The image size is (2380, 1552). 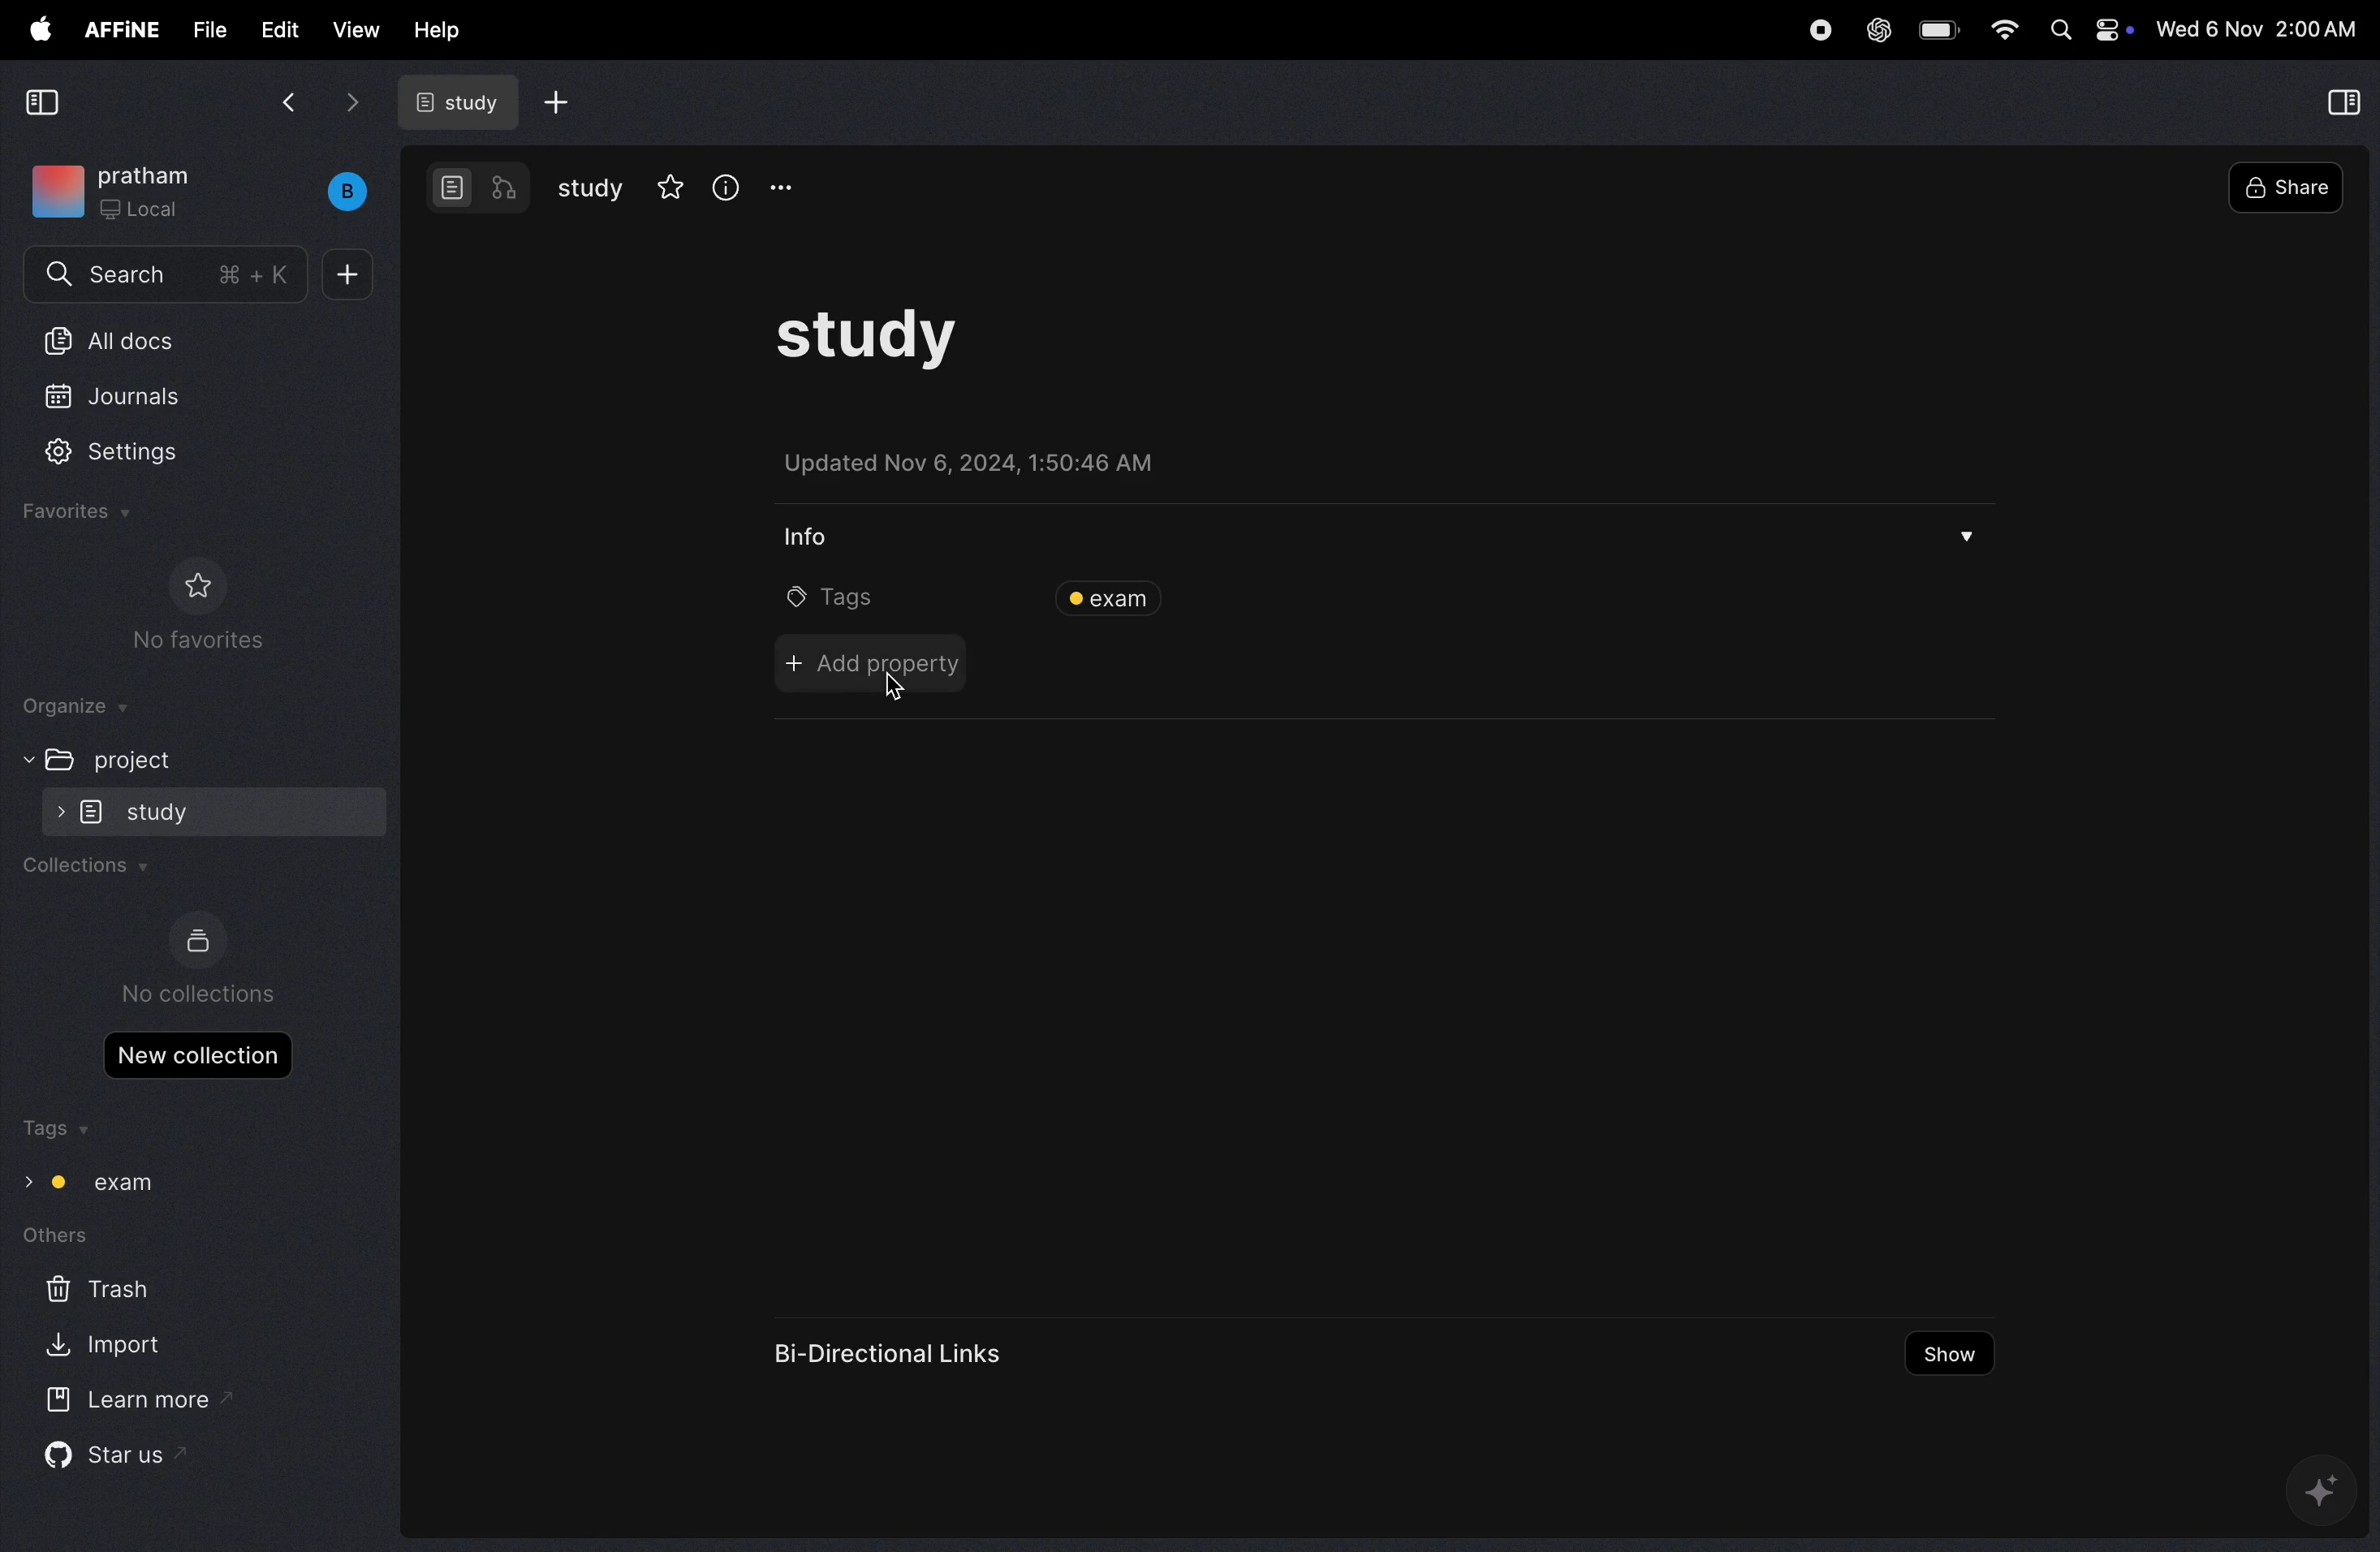 What do you see at coordinates (2342, 104) in the screenshot?
I see `collapse view` at bounding box center [2342, 104].